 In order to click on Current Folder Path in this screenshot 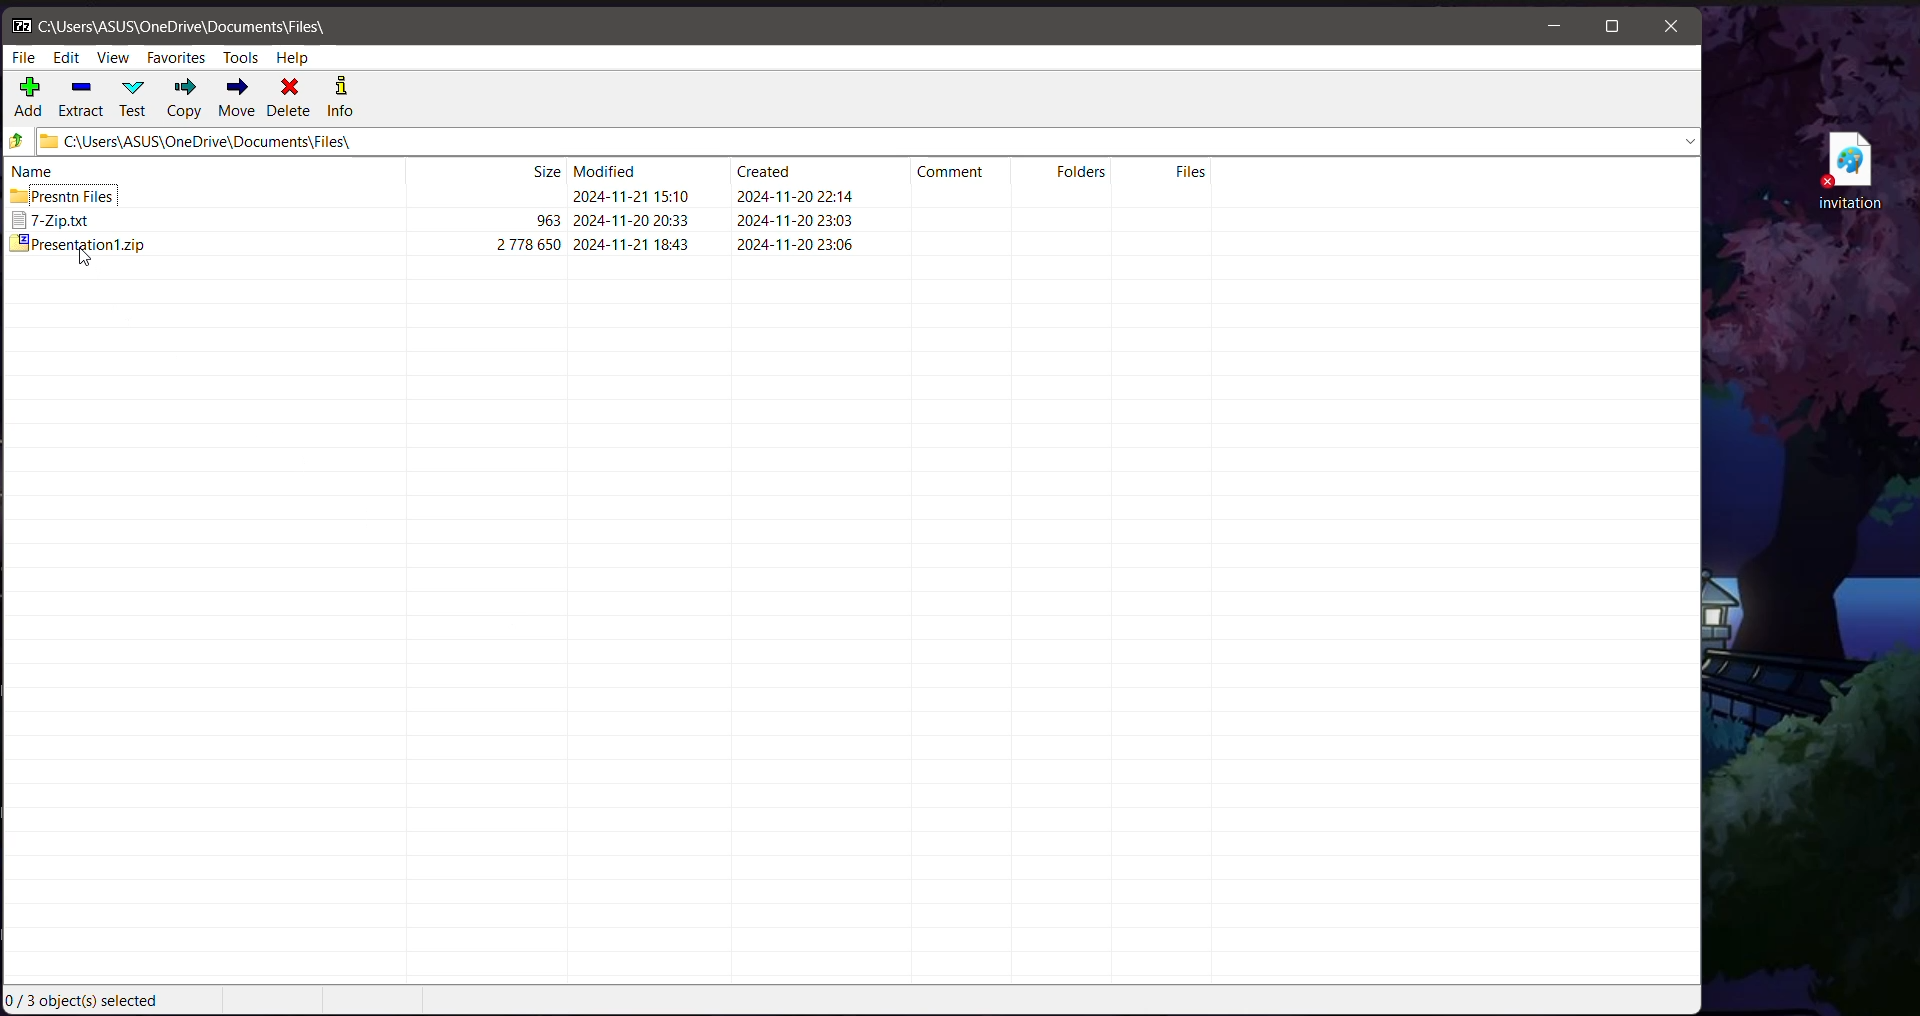, I will do `click(182, 26)`.